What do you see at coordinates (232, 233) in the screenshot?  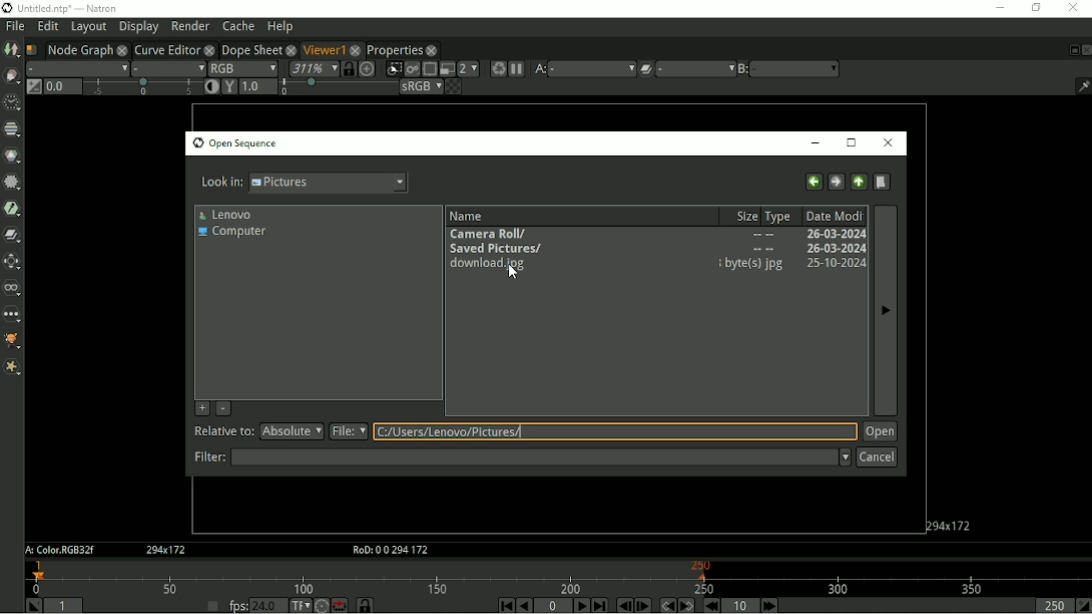 I see `Computer` at bounding box center [232, 233].